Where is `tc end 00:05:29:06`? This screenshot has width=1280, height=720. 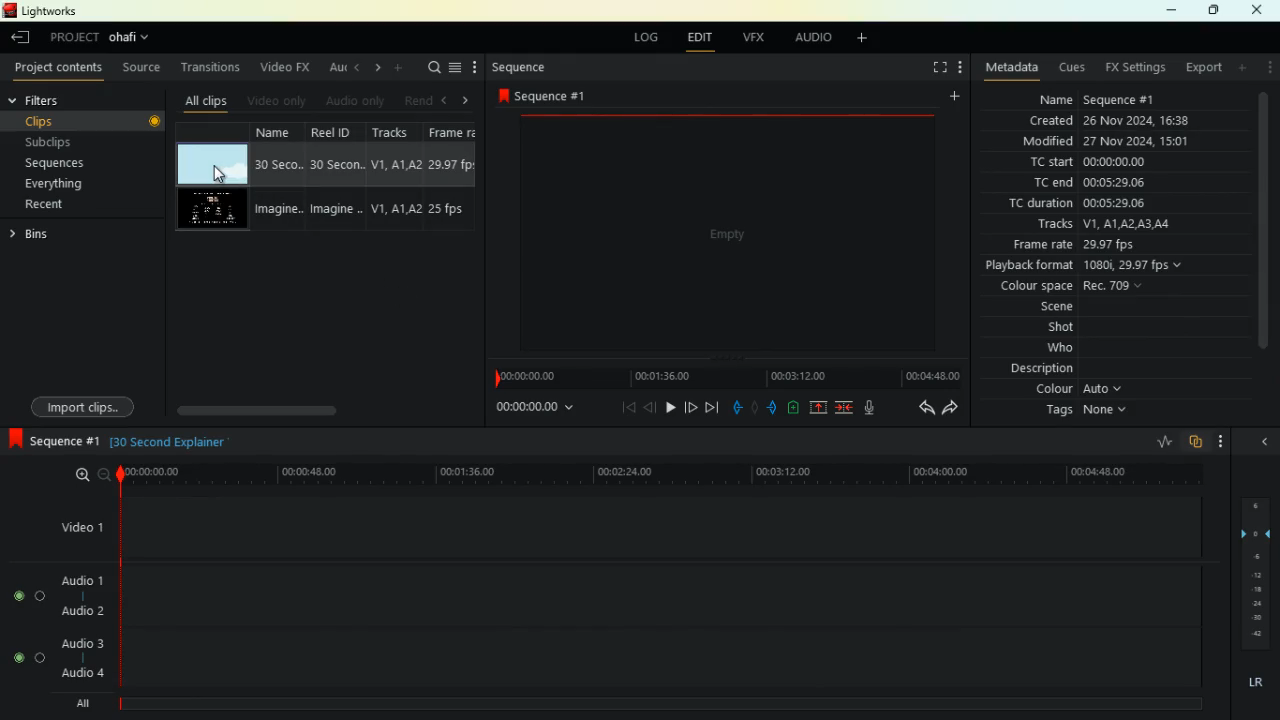
tc end 00:05:29:06 is located at coordinates (1093, 182).